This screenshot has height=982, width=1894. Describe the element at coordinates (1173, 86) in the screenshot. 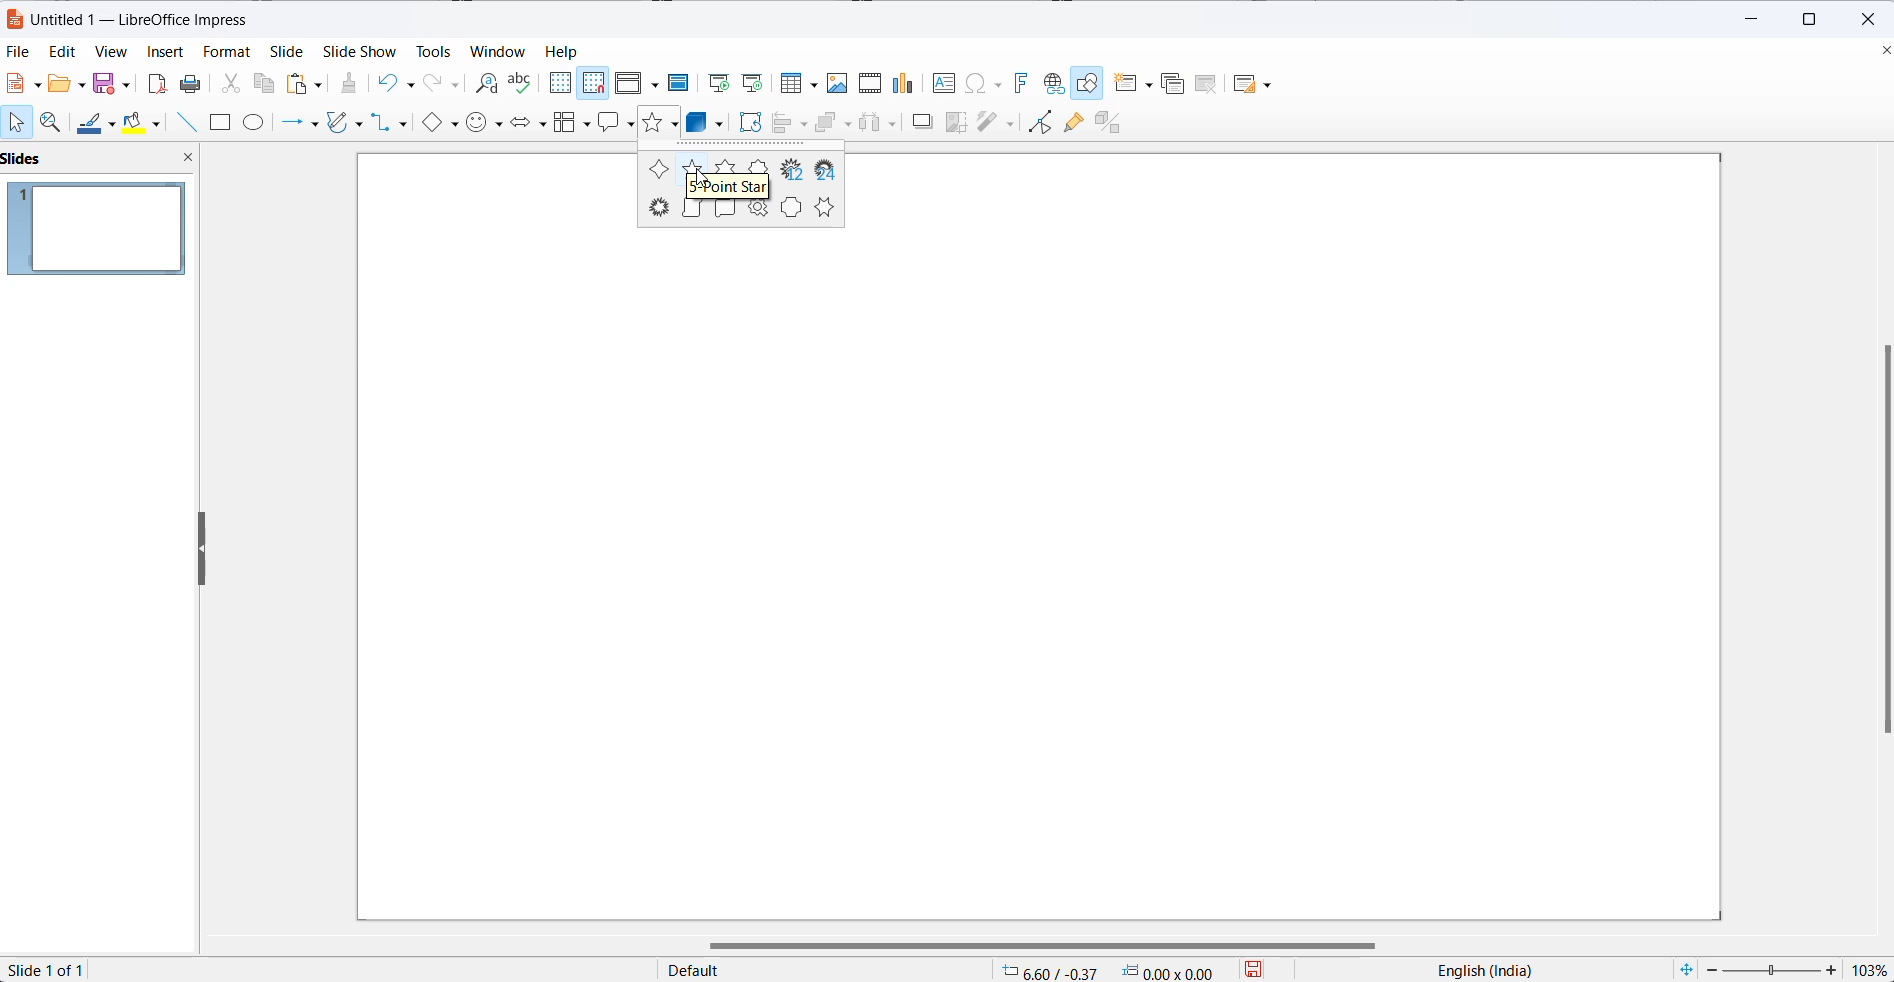

I see `DUPLICATE SLIDE` at that location.